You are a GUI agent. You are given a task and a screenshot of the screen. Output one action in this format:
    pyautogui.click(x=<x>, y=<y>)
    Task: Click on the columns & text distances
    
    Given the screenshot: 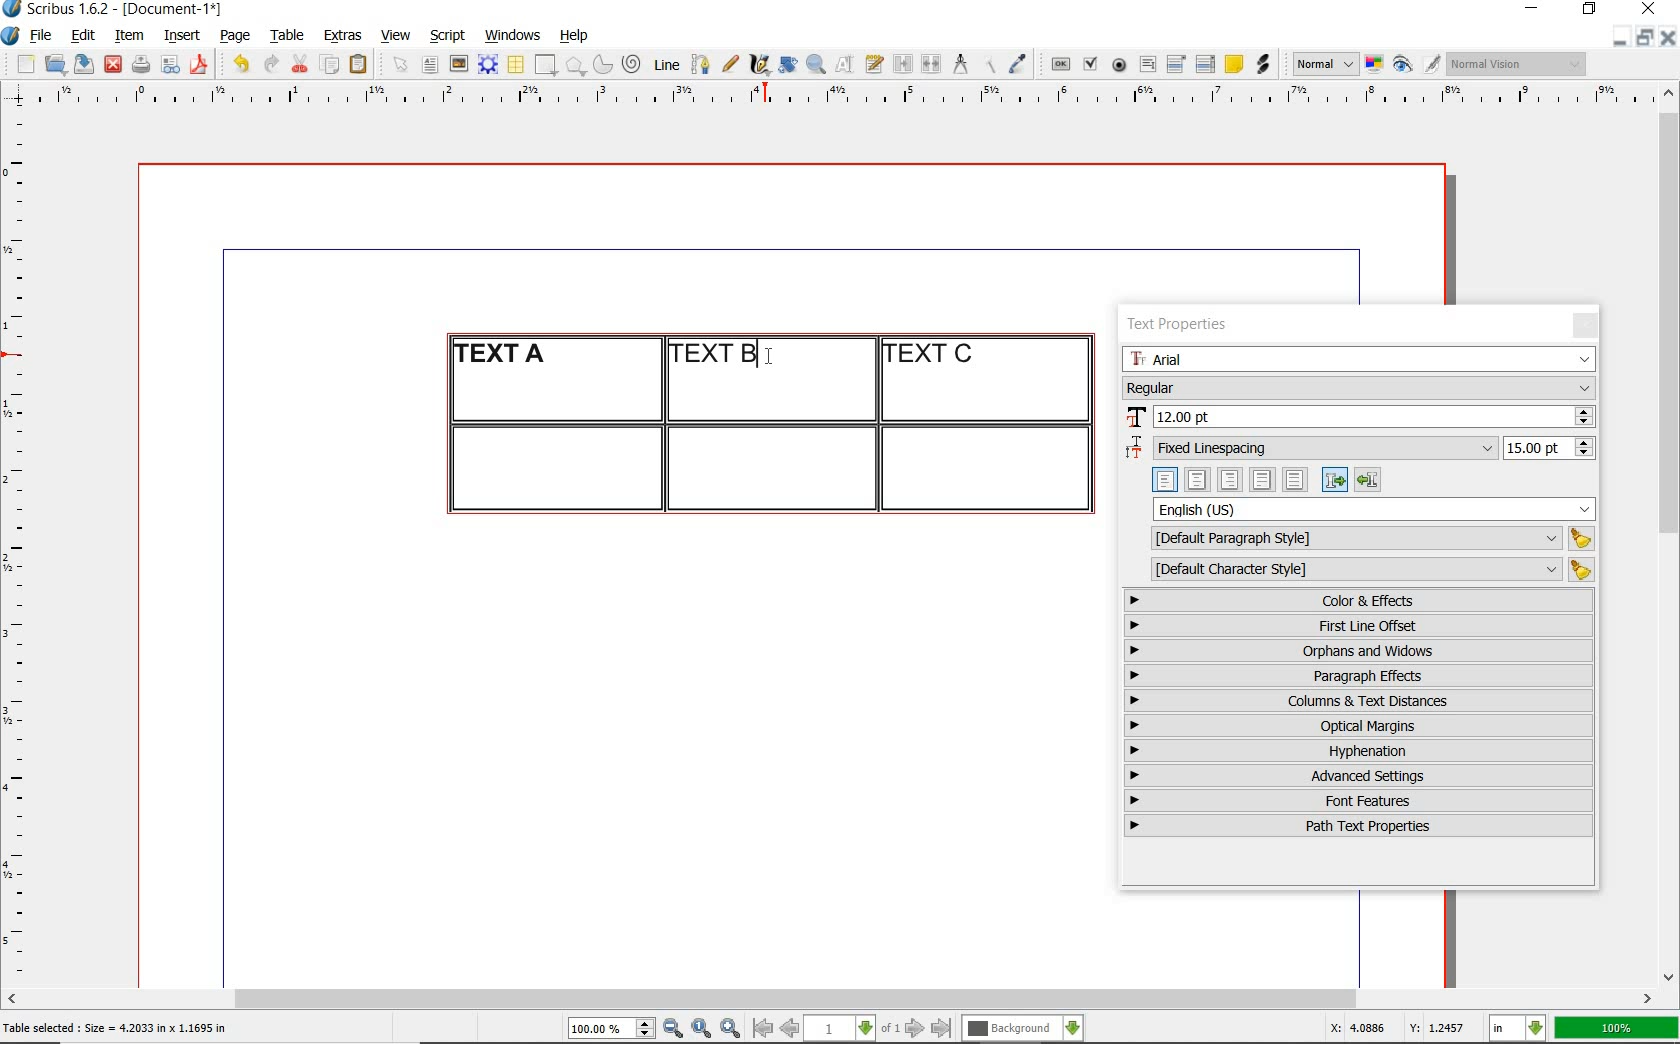 What is the action you would take?
    pyautogui.click(x=1363, y=701)
    